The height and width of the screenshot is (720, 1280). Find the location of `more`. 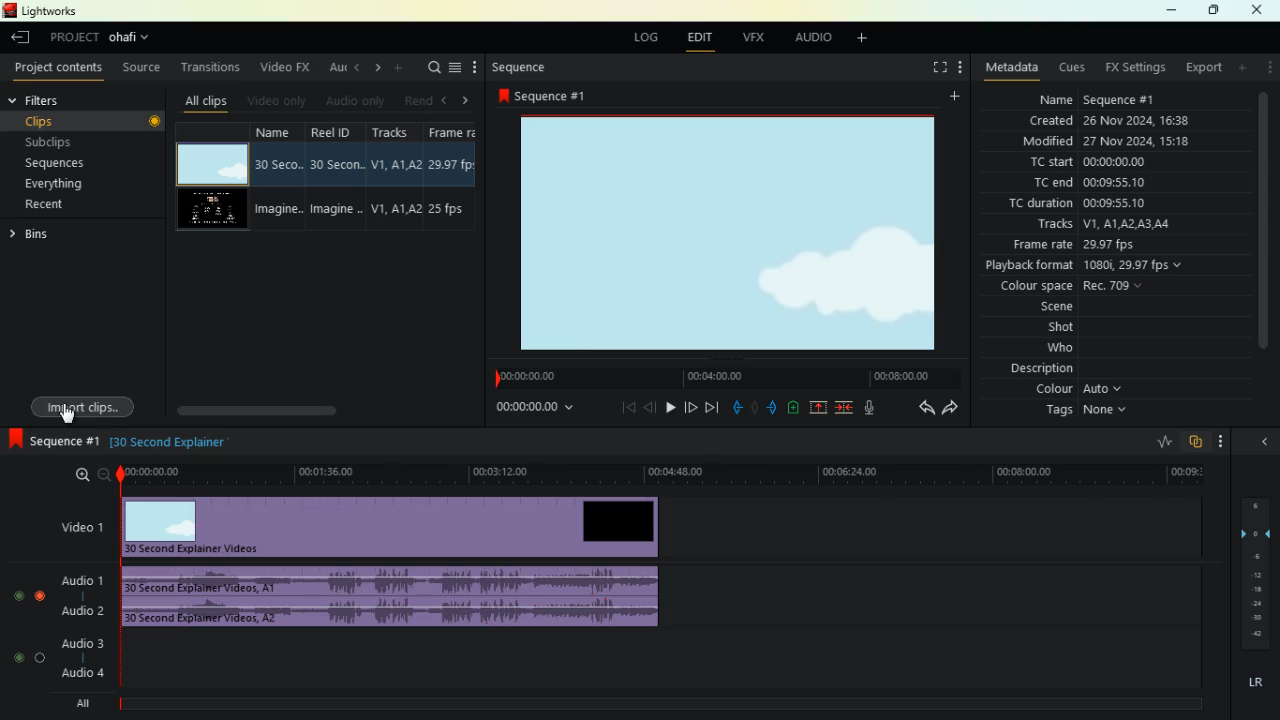

more is located at coordinates (477, 68).